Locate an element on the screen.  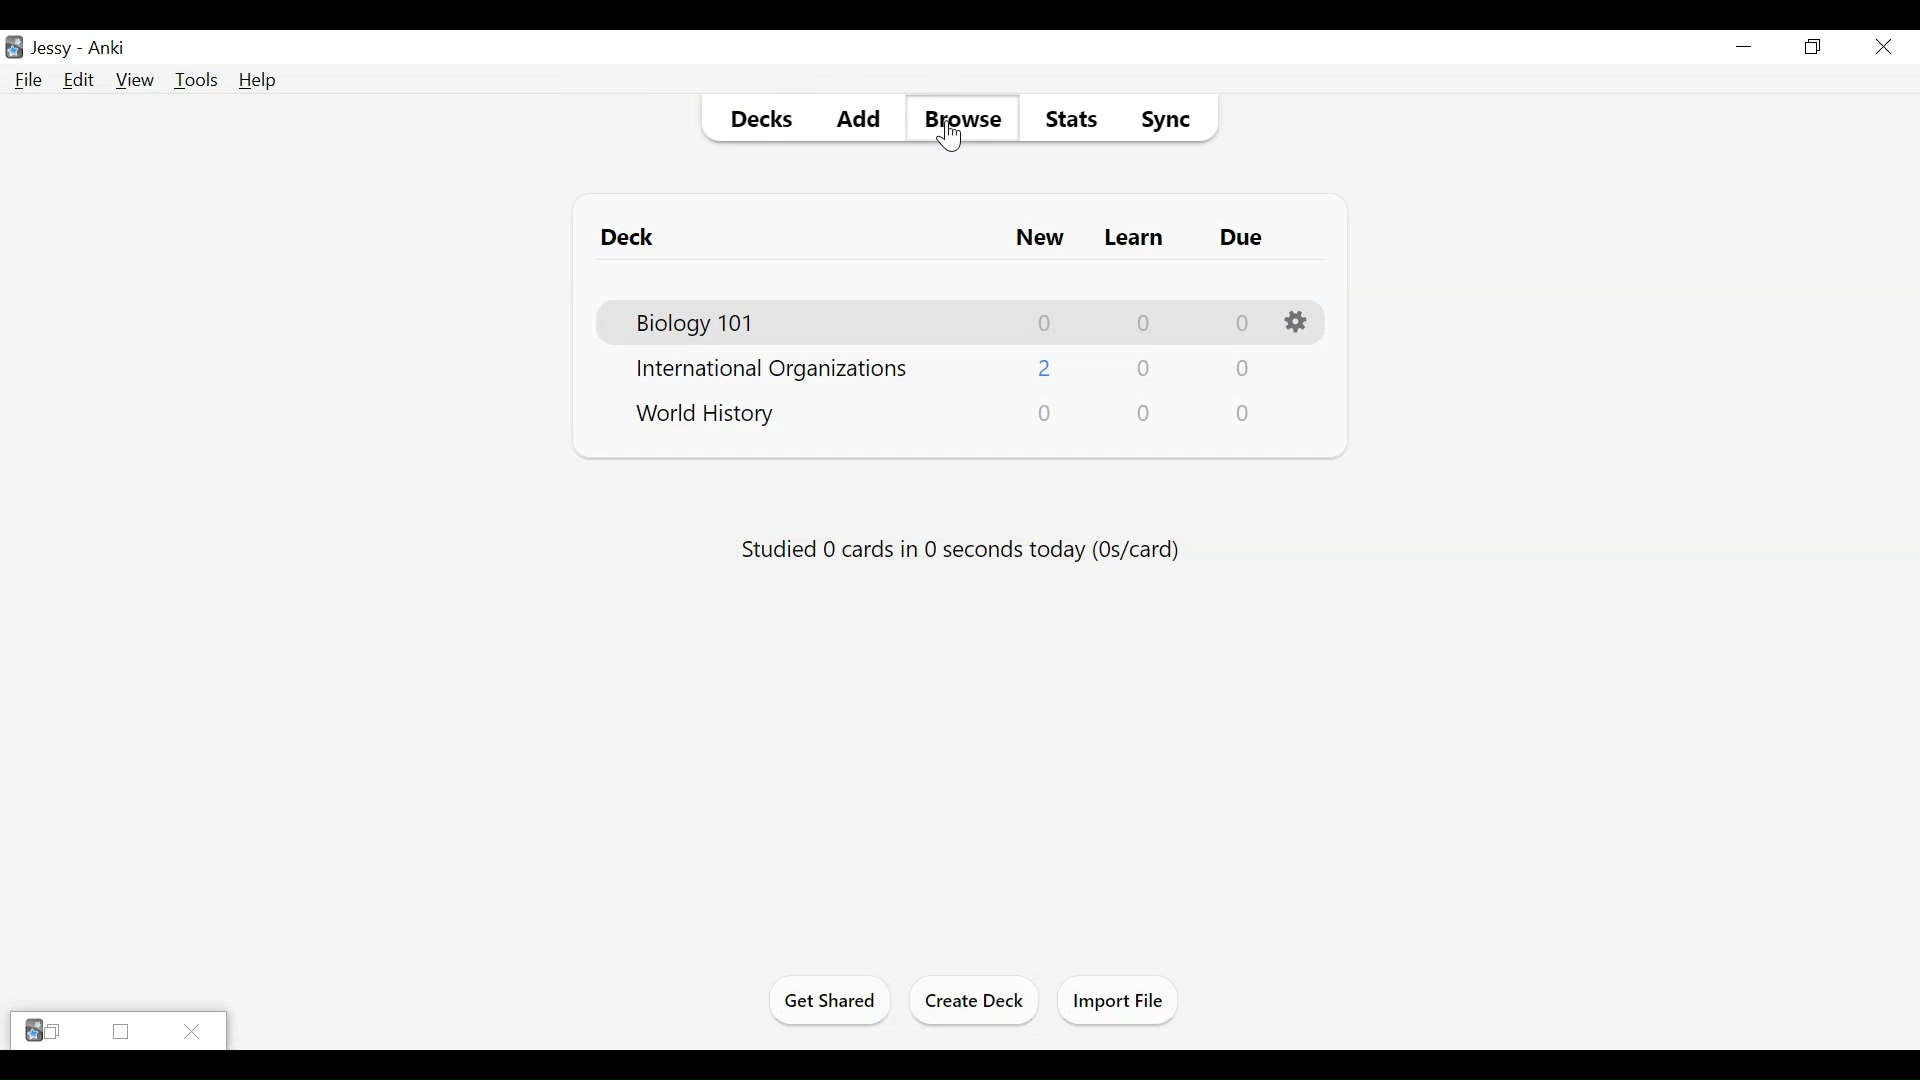
Browse is located at coordinates (961, 120).